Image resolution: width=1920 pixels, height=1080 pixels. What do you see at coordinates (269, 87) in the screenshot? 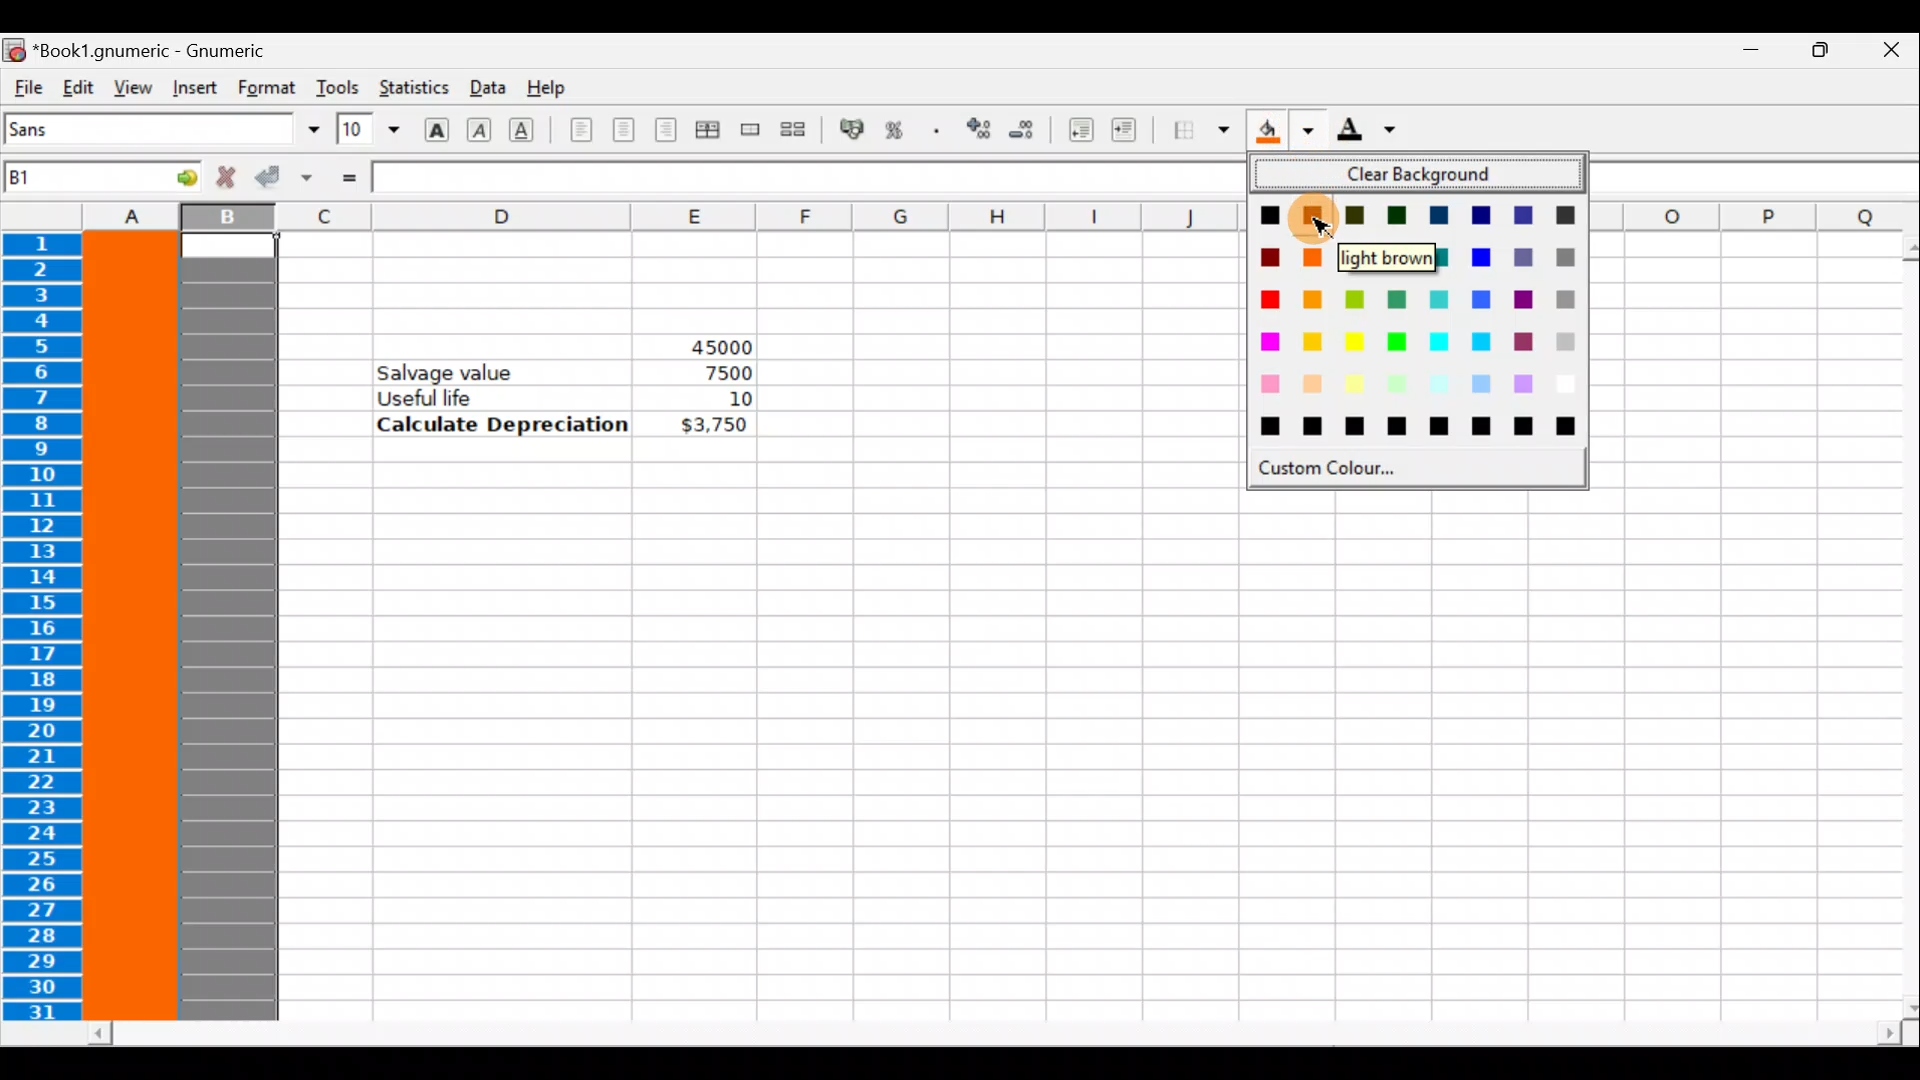
I see `Format` at bounding box center [269, 87].